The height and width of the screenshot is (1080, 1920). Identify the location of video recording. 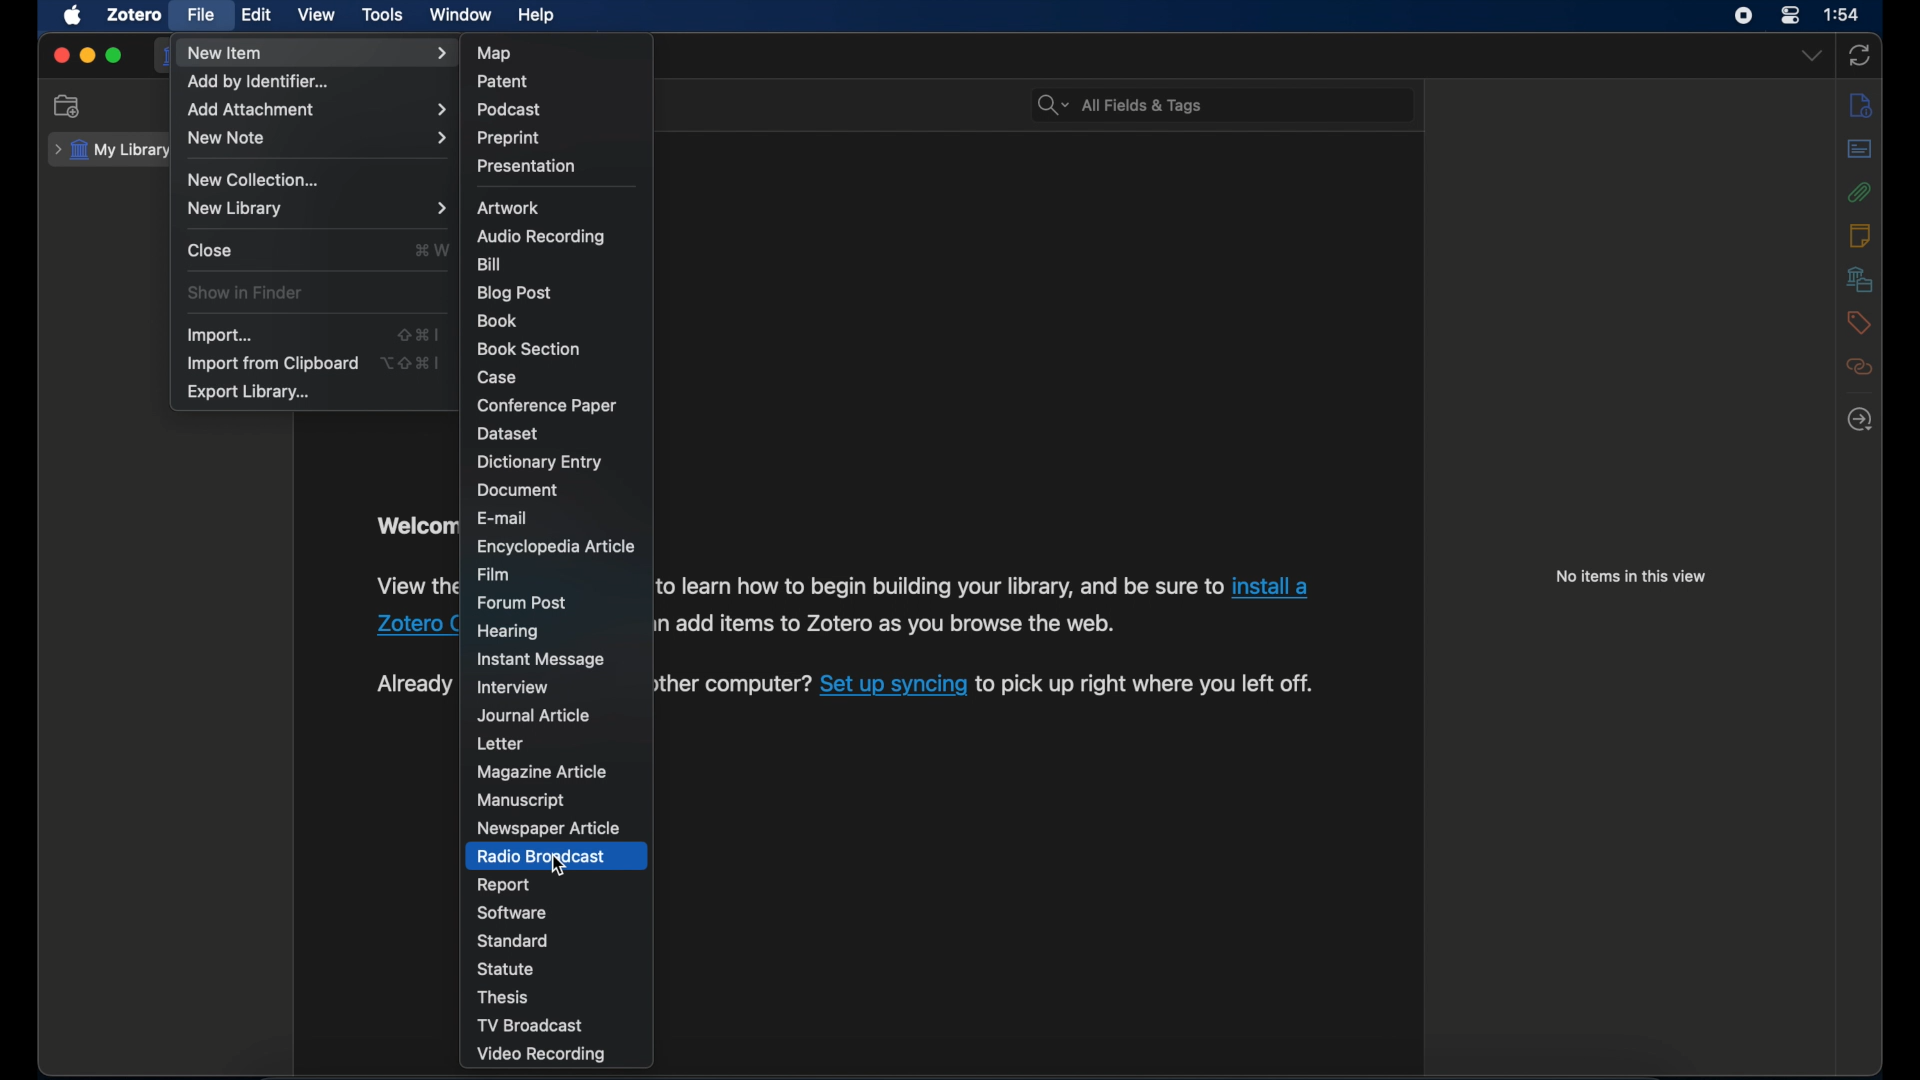
(542, 1055).